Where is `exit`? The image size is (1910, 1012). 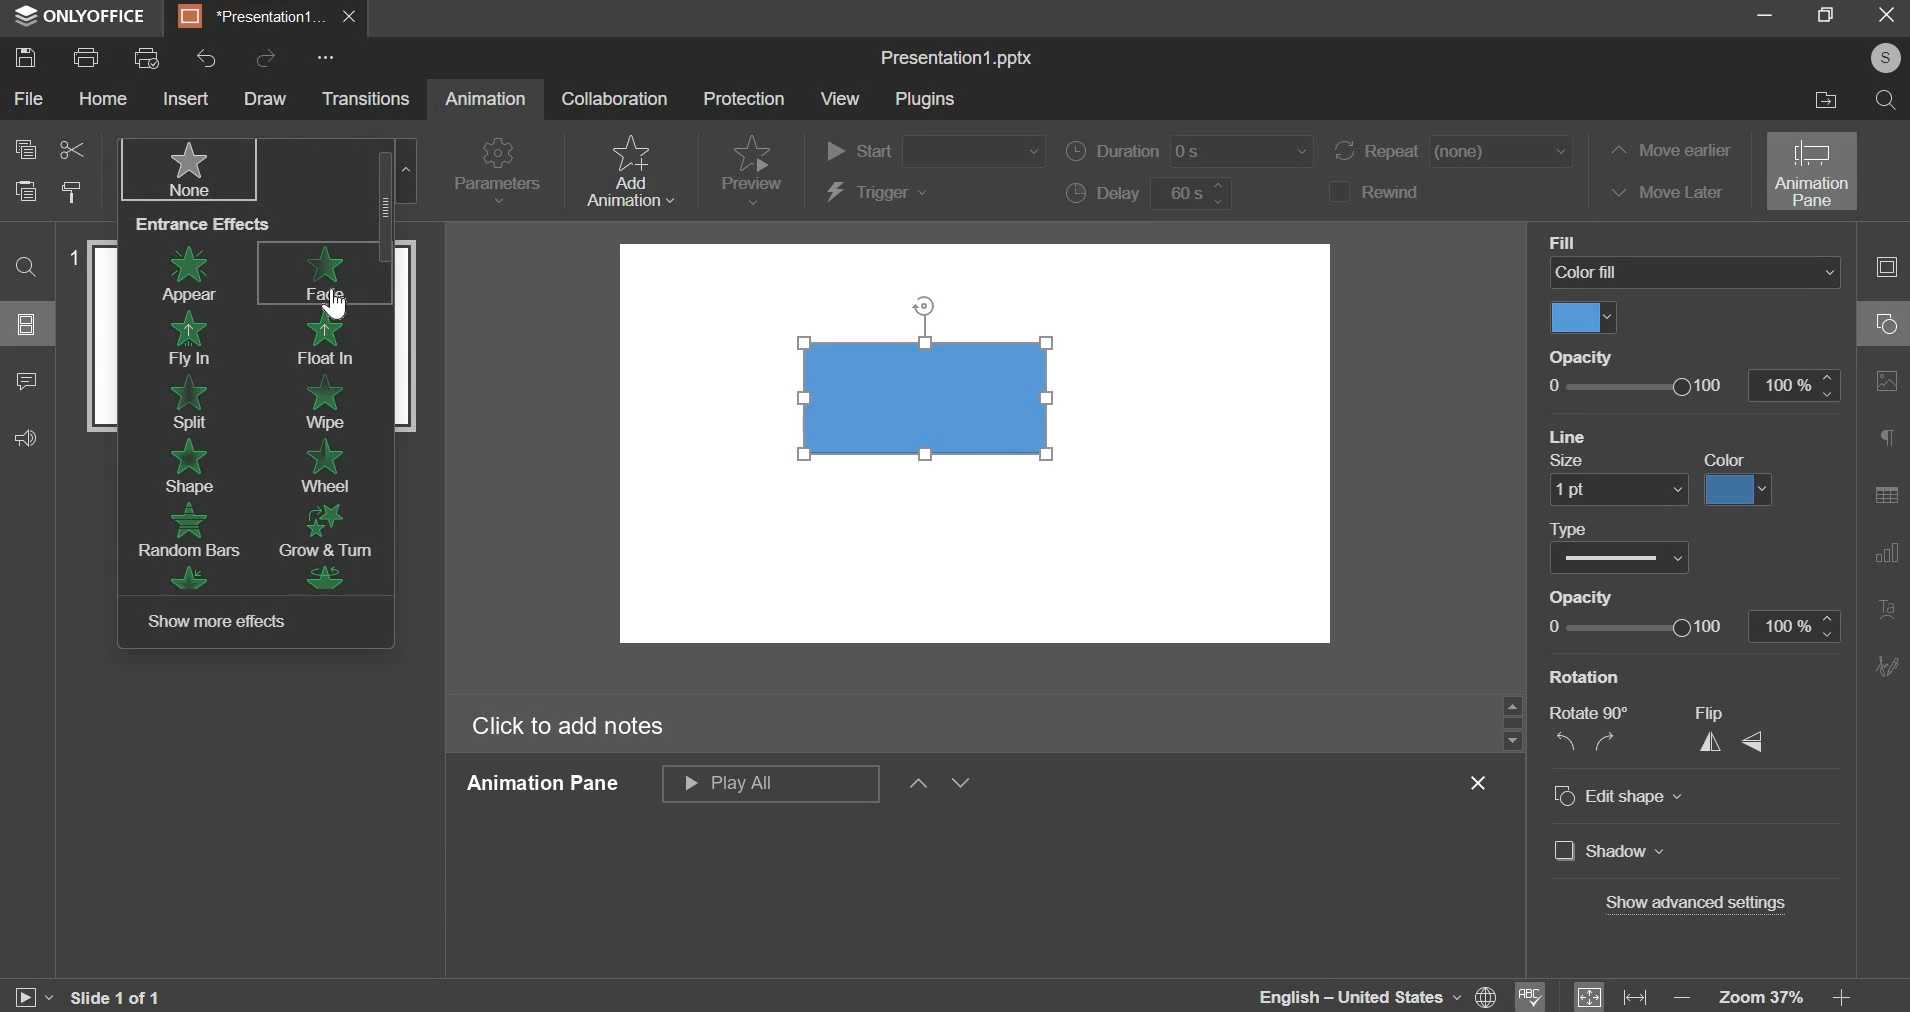
exit is located at coordinates (1883, 17).